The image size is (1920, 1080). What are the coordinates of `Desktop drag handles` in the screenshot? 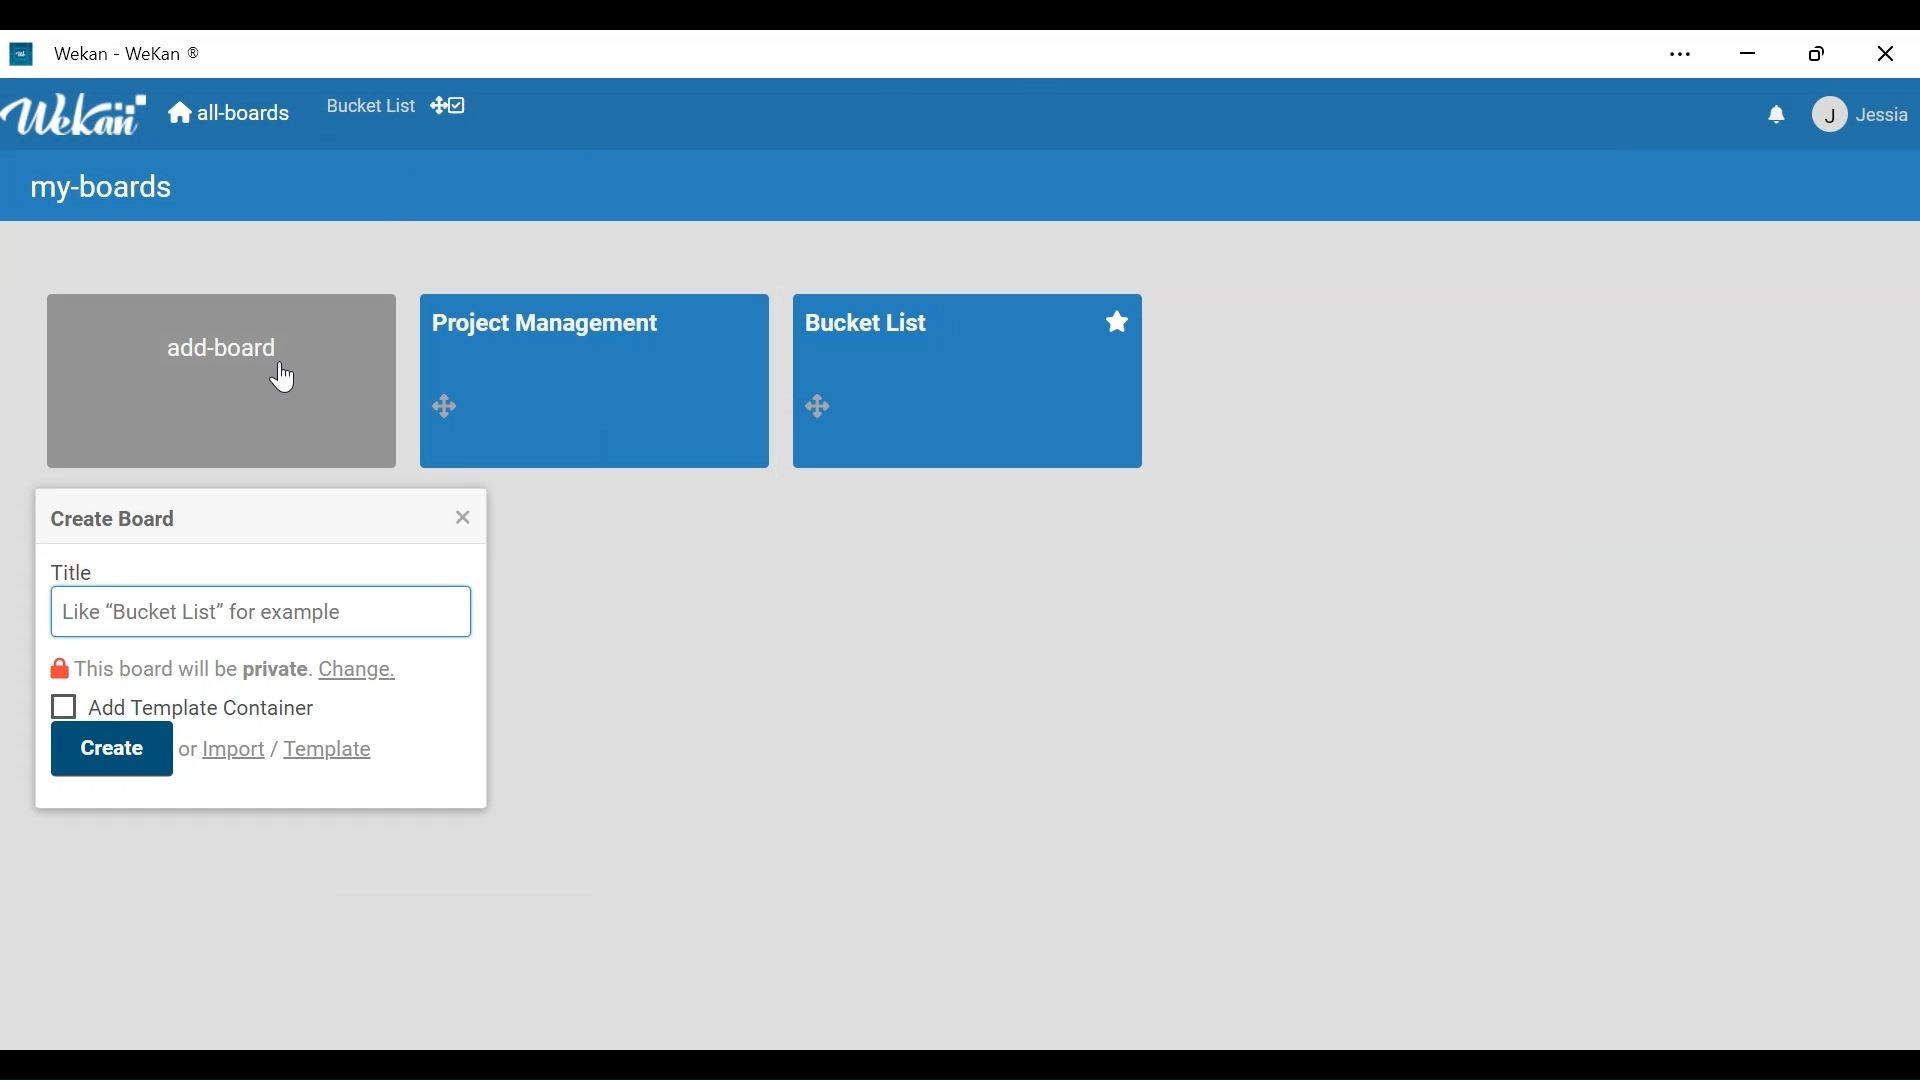 It's located at (447, 105).